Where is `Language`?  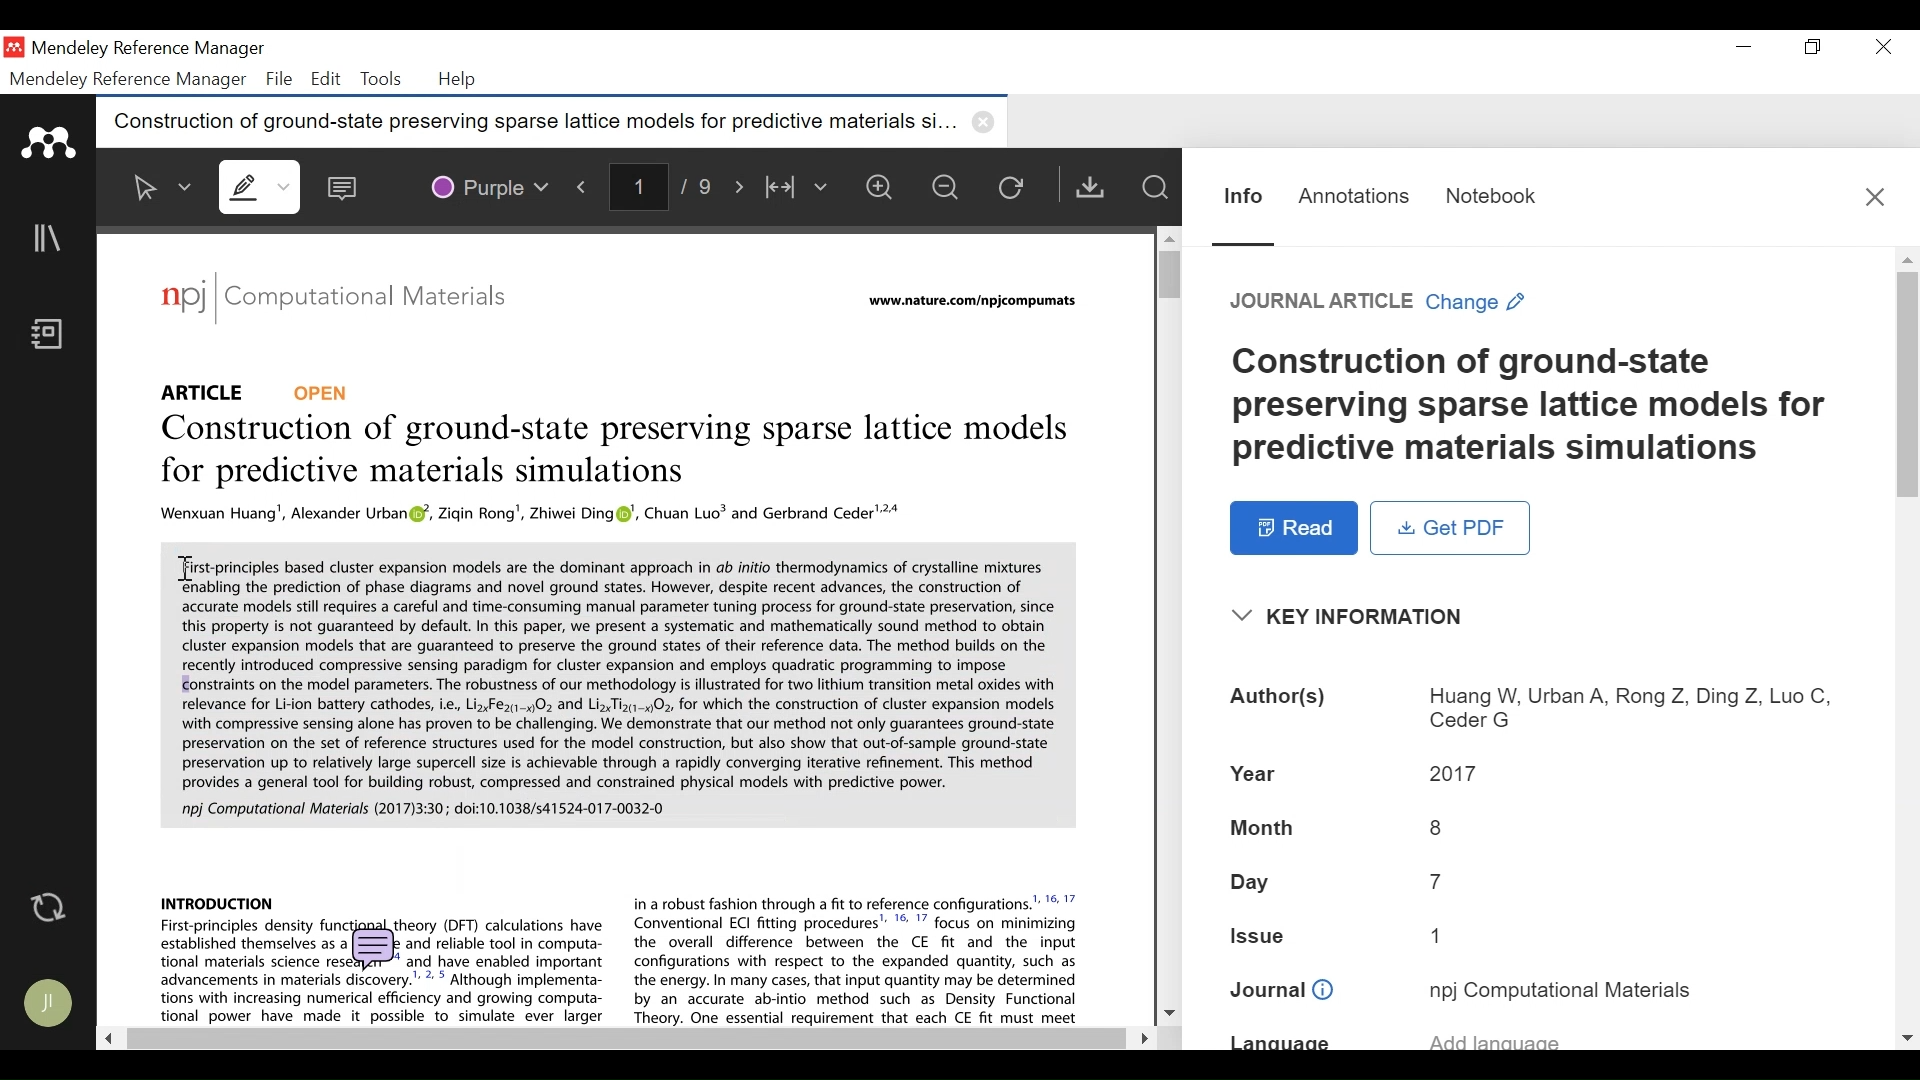 Language is located at coordinates (1495, 1037).